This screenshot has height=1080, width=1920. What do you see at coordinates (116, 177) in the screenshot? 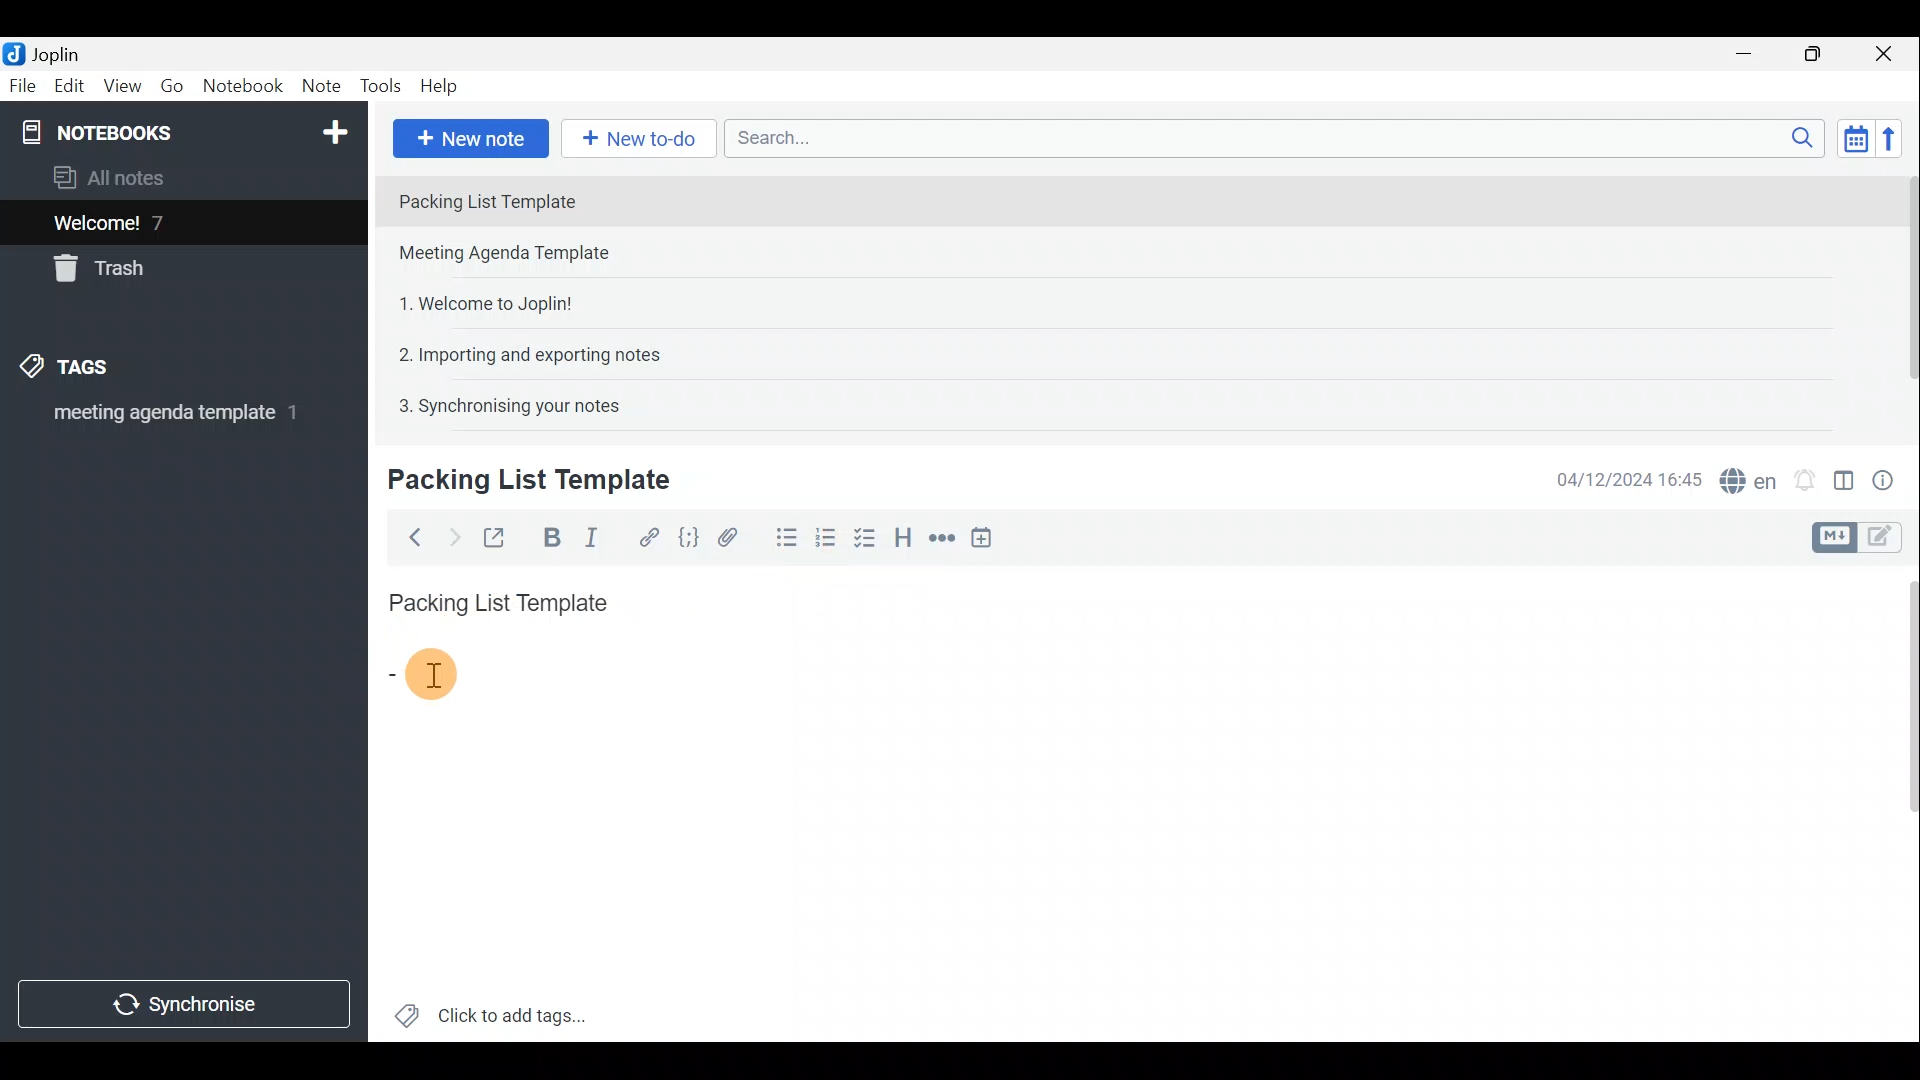
I see `All notes` at bounding box center [116, 177].